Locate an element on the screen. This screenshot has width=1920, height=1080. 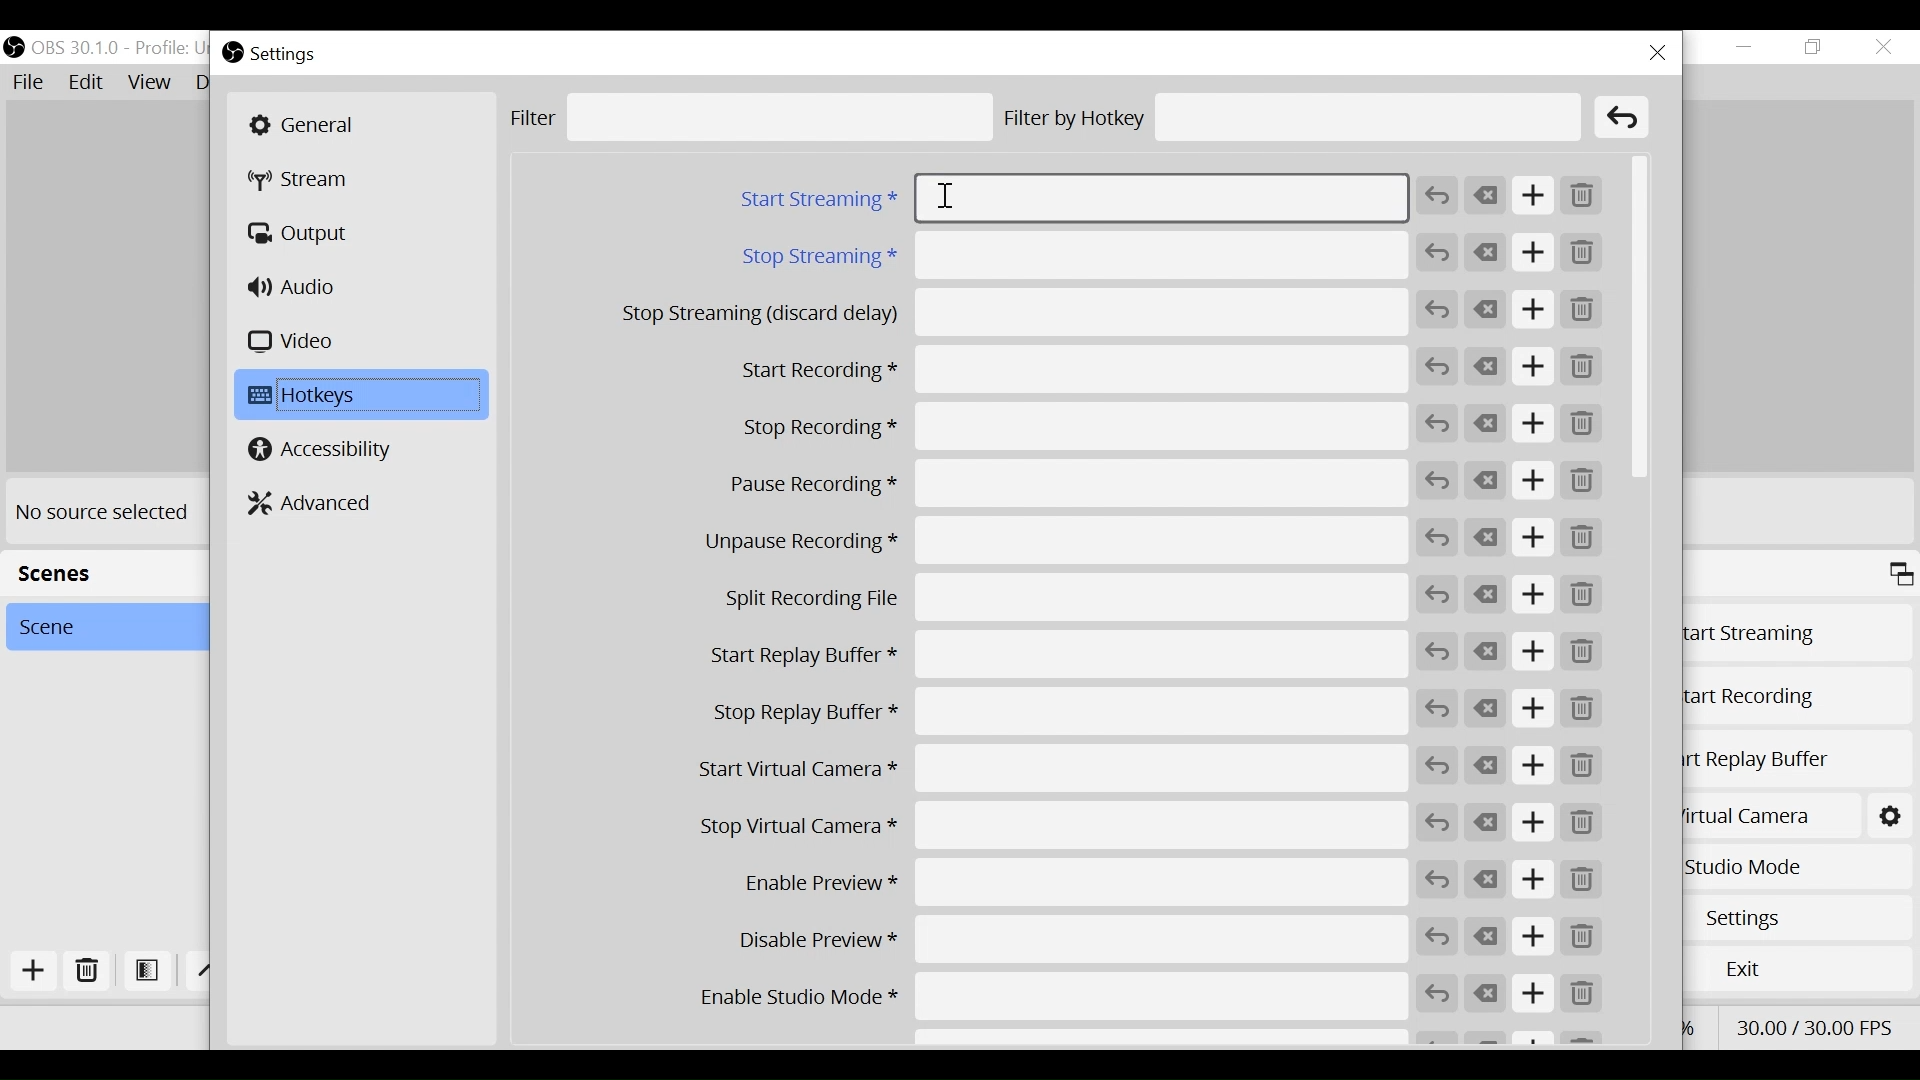
Filter by Hotkey is located at coordinates (1292, 117).